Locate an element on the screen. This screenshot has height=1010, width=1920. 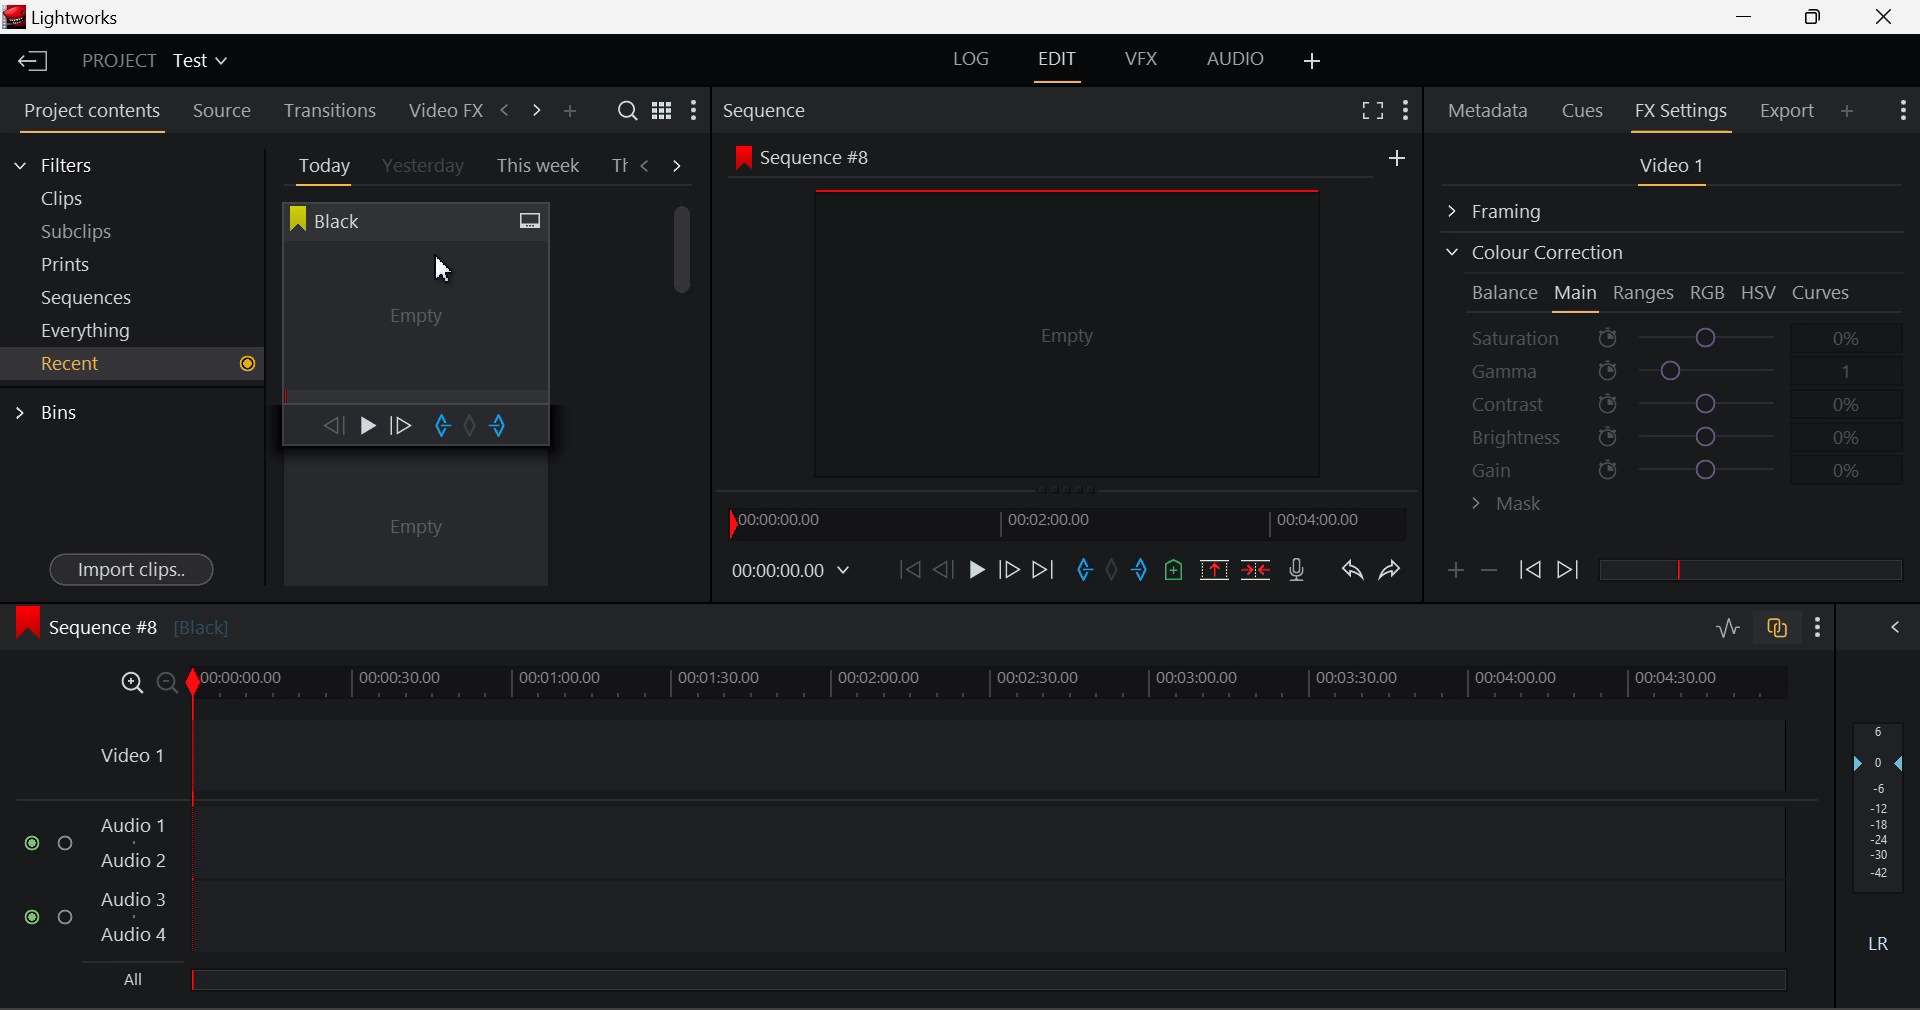
Go Back is located at coordinates (946, 568).